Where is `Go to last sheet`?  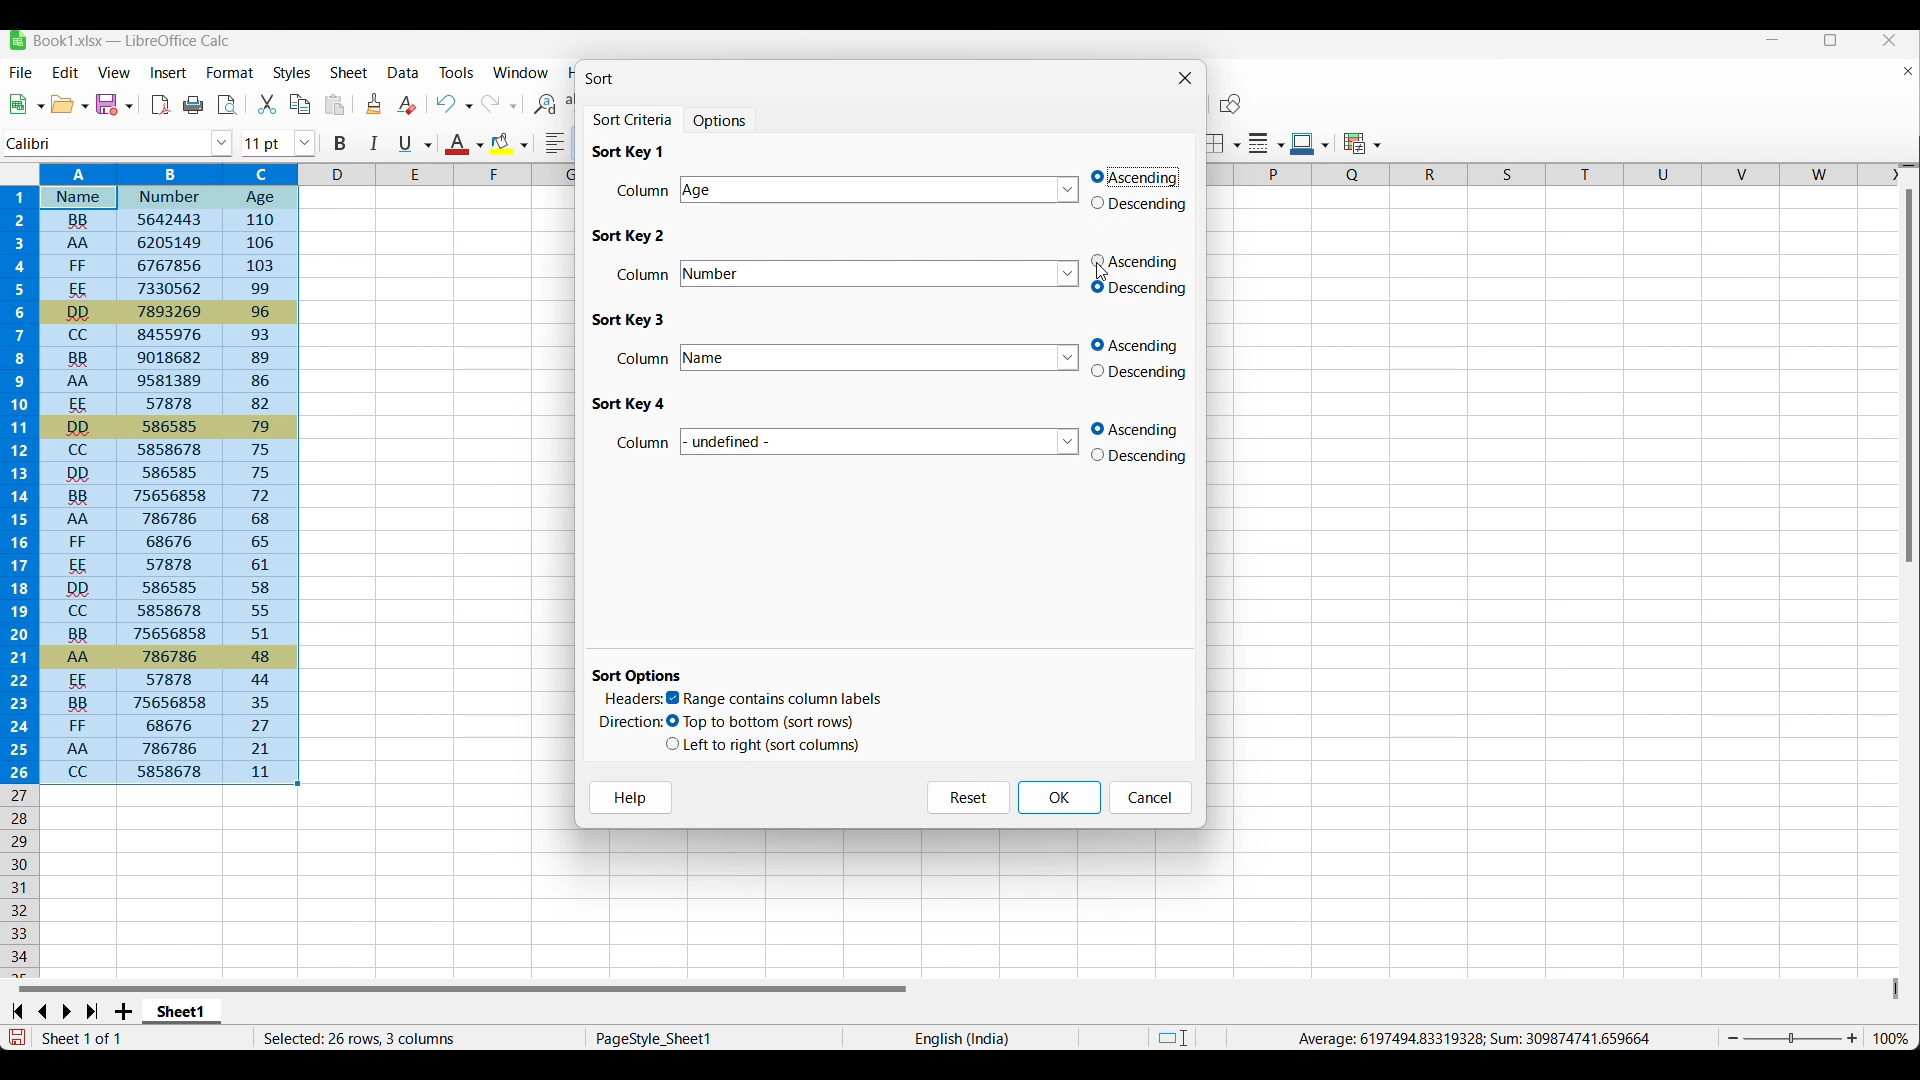 Go to last sheet is located at coordinates (92, 1011).